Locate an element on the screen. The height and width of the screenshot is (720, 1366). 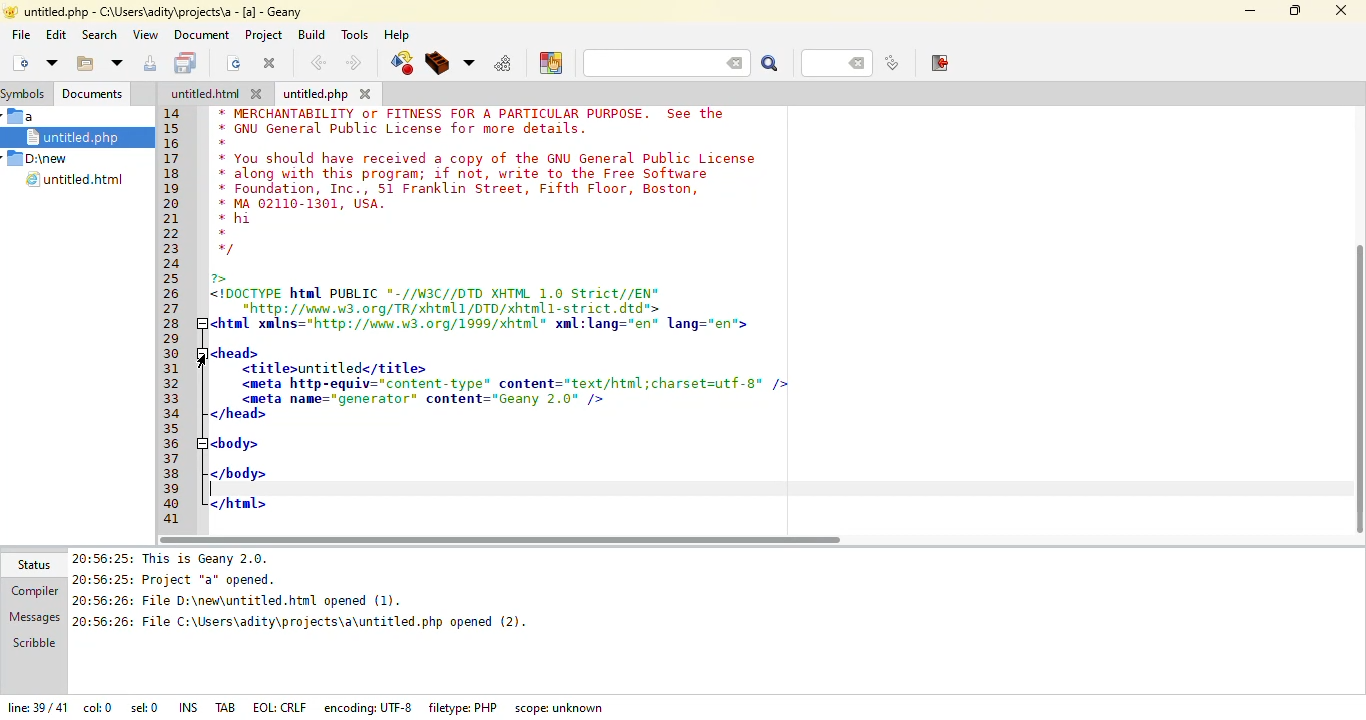
open is located at coordinates (84, 63).